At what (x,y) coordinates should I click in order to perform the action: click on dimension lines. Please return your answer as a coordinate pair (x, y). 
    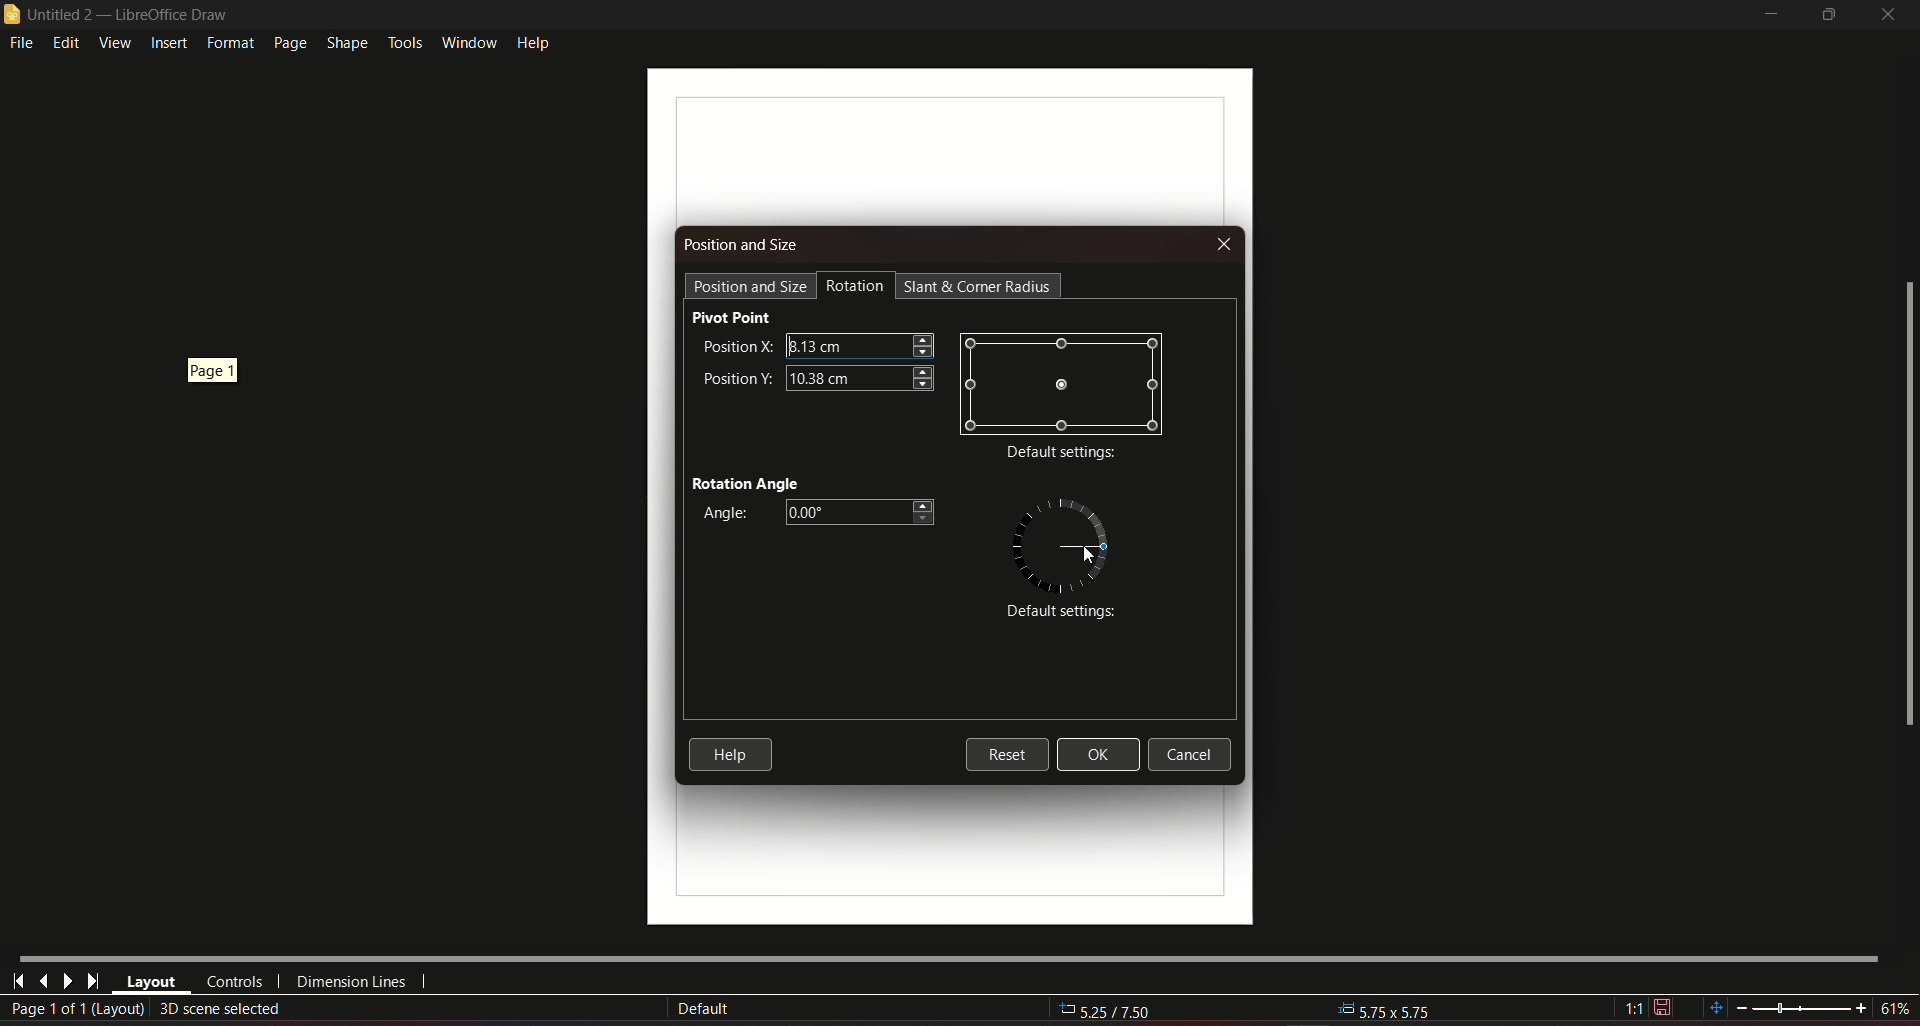
    Looking at the image, I should click on (352, 985).